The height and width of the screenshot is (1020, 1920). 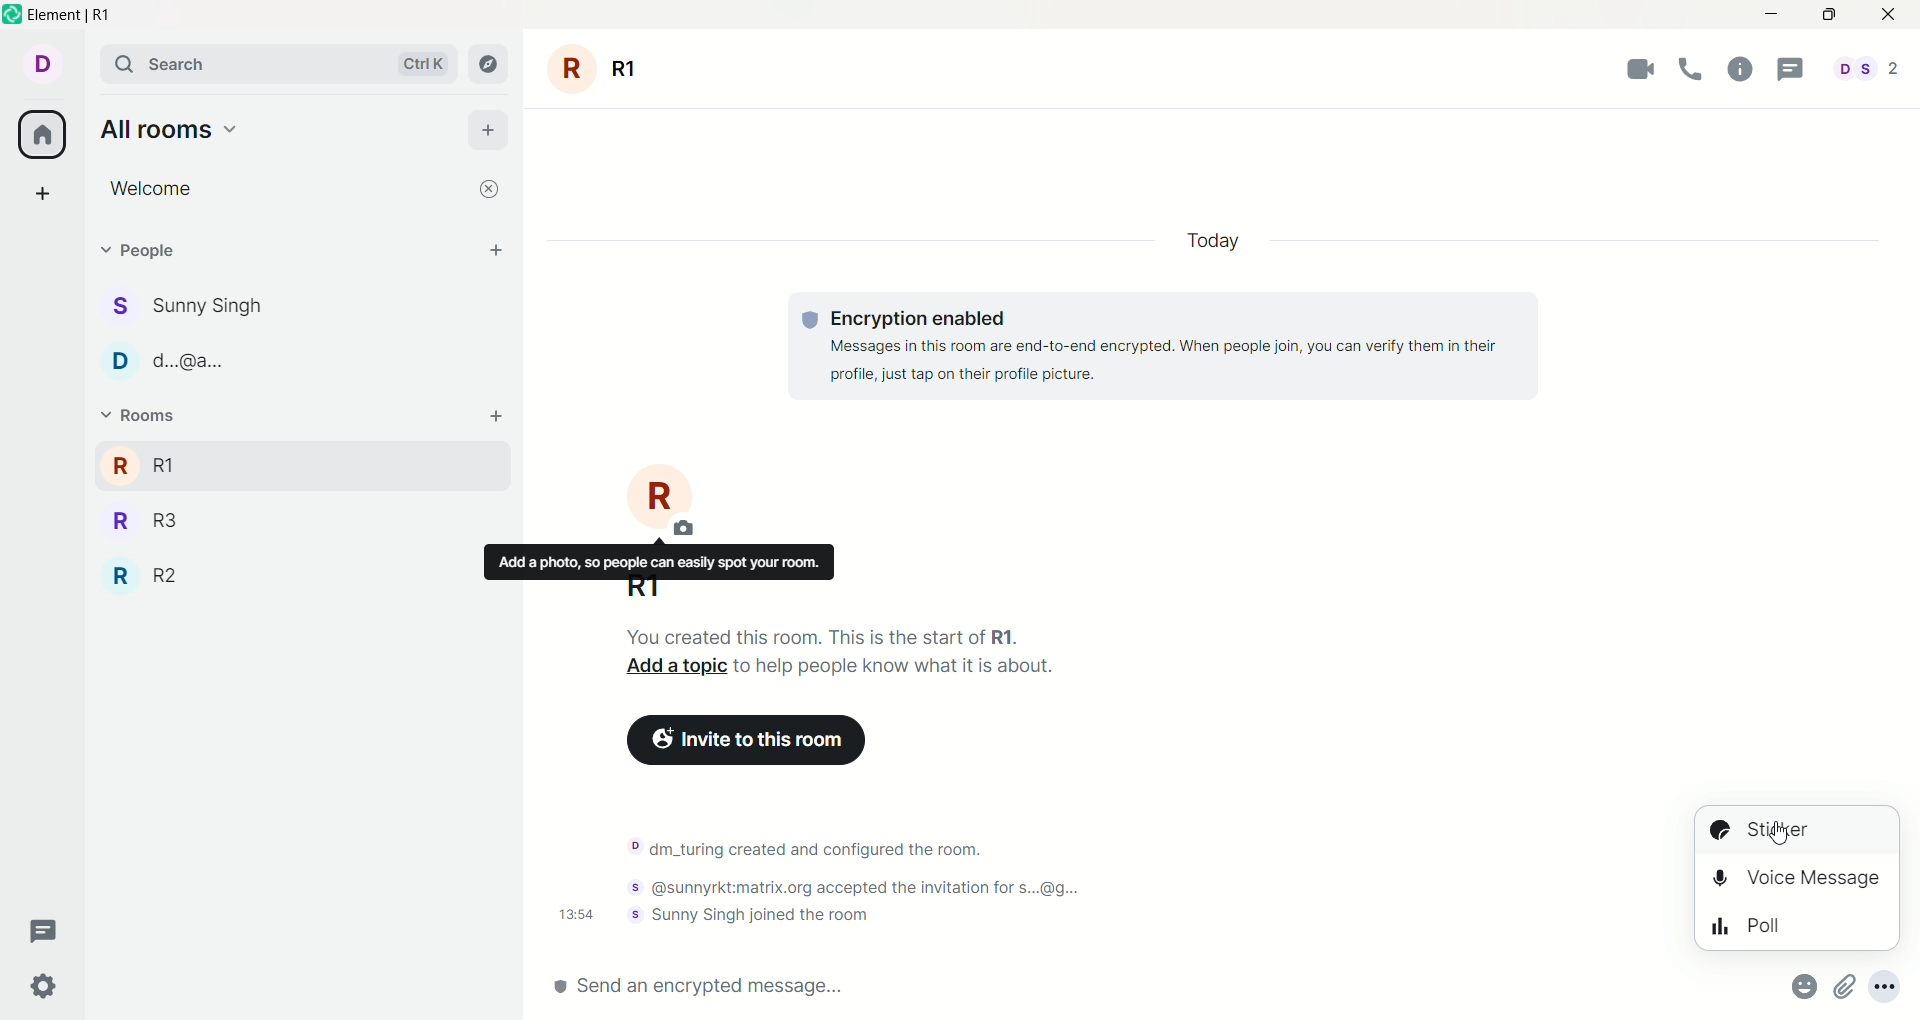 I want to click on video call, so click(x=1640, y=68).